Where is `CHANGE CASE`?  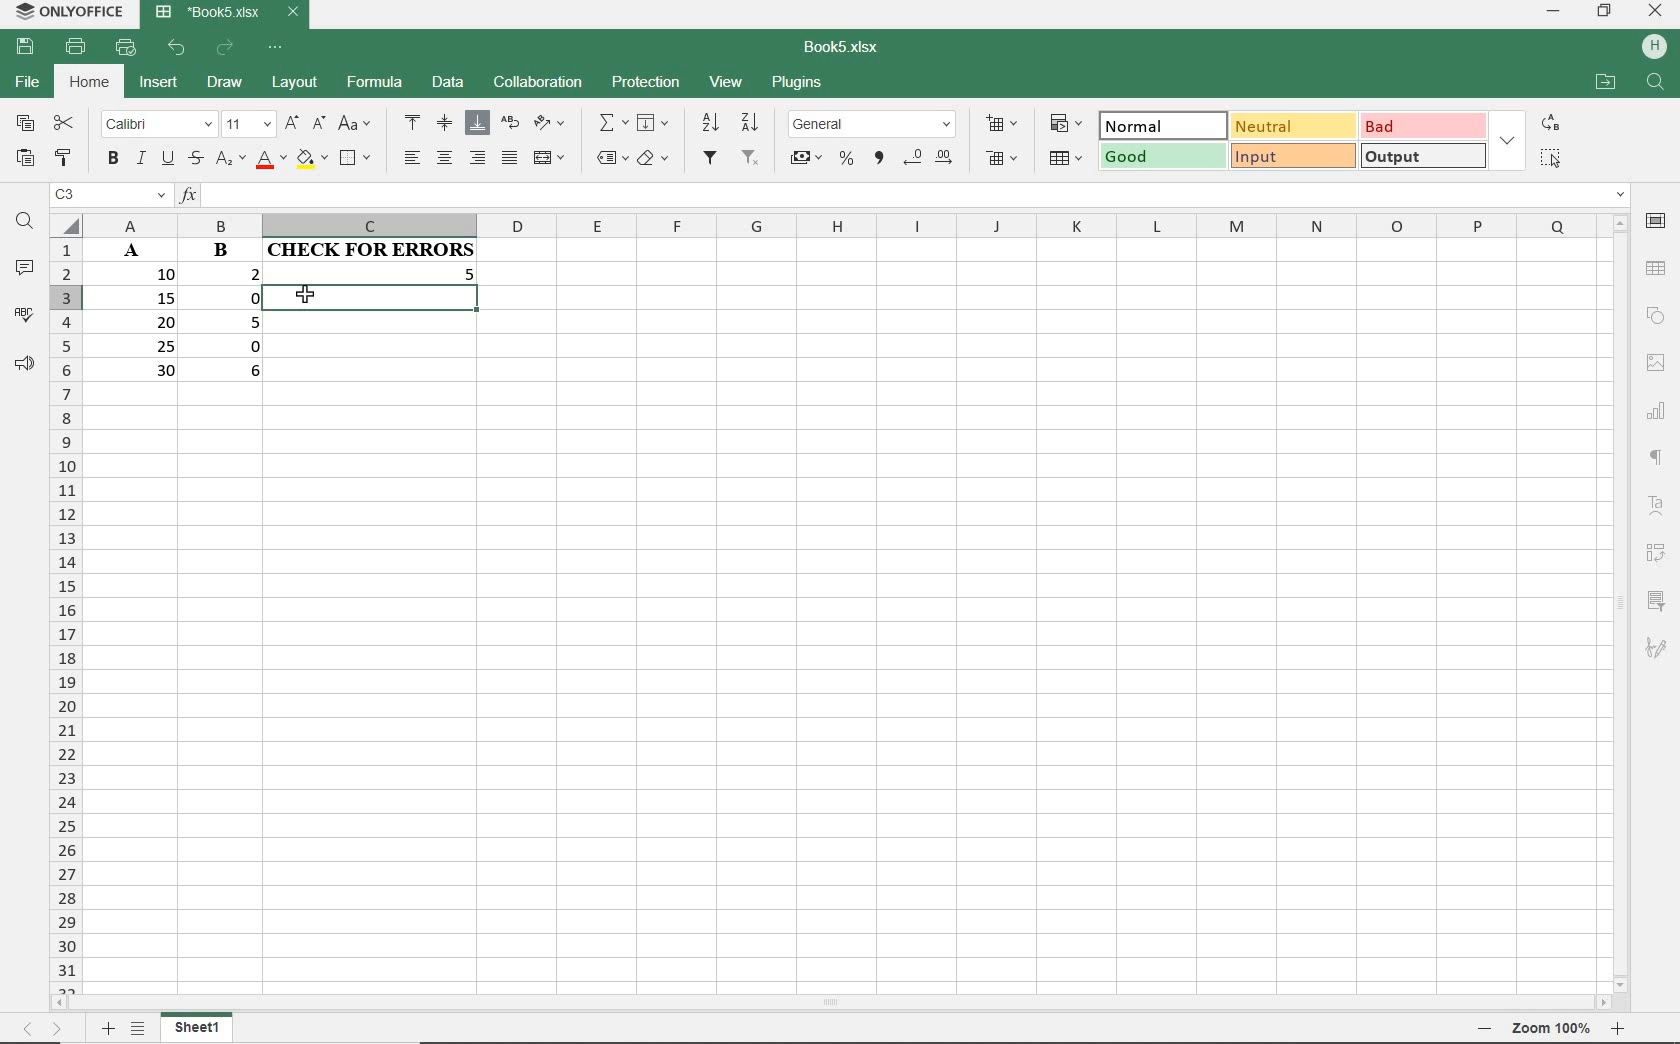 CHANGE CASE is located at coordinates (356, 124).